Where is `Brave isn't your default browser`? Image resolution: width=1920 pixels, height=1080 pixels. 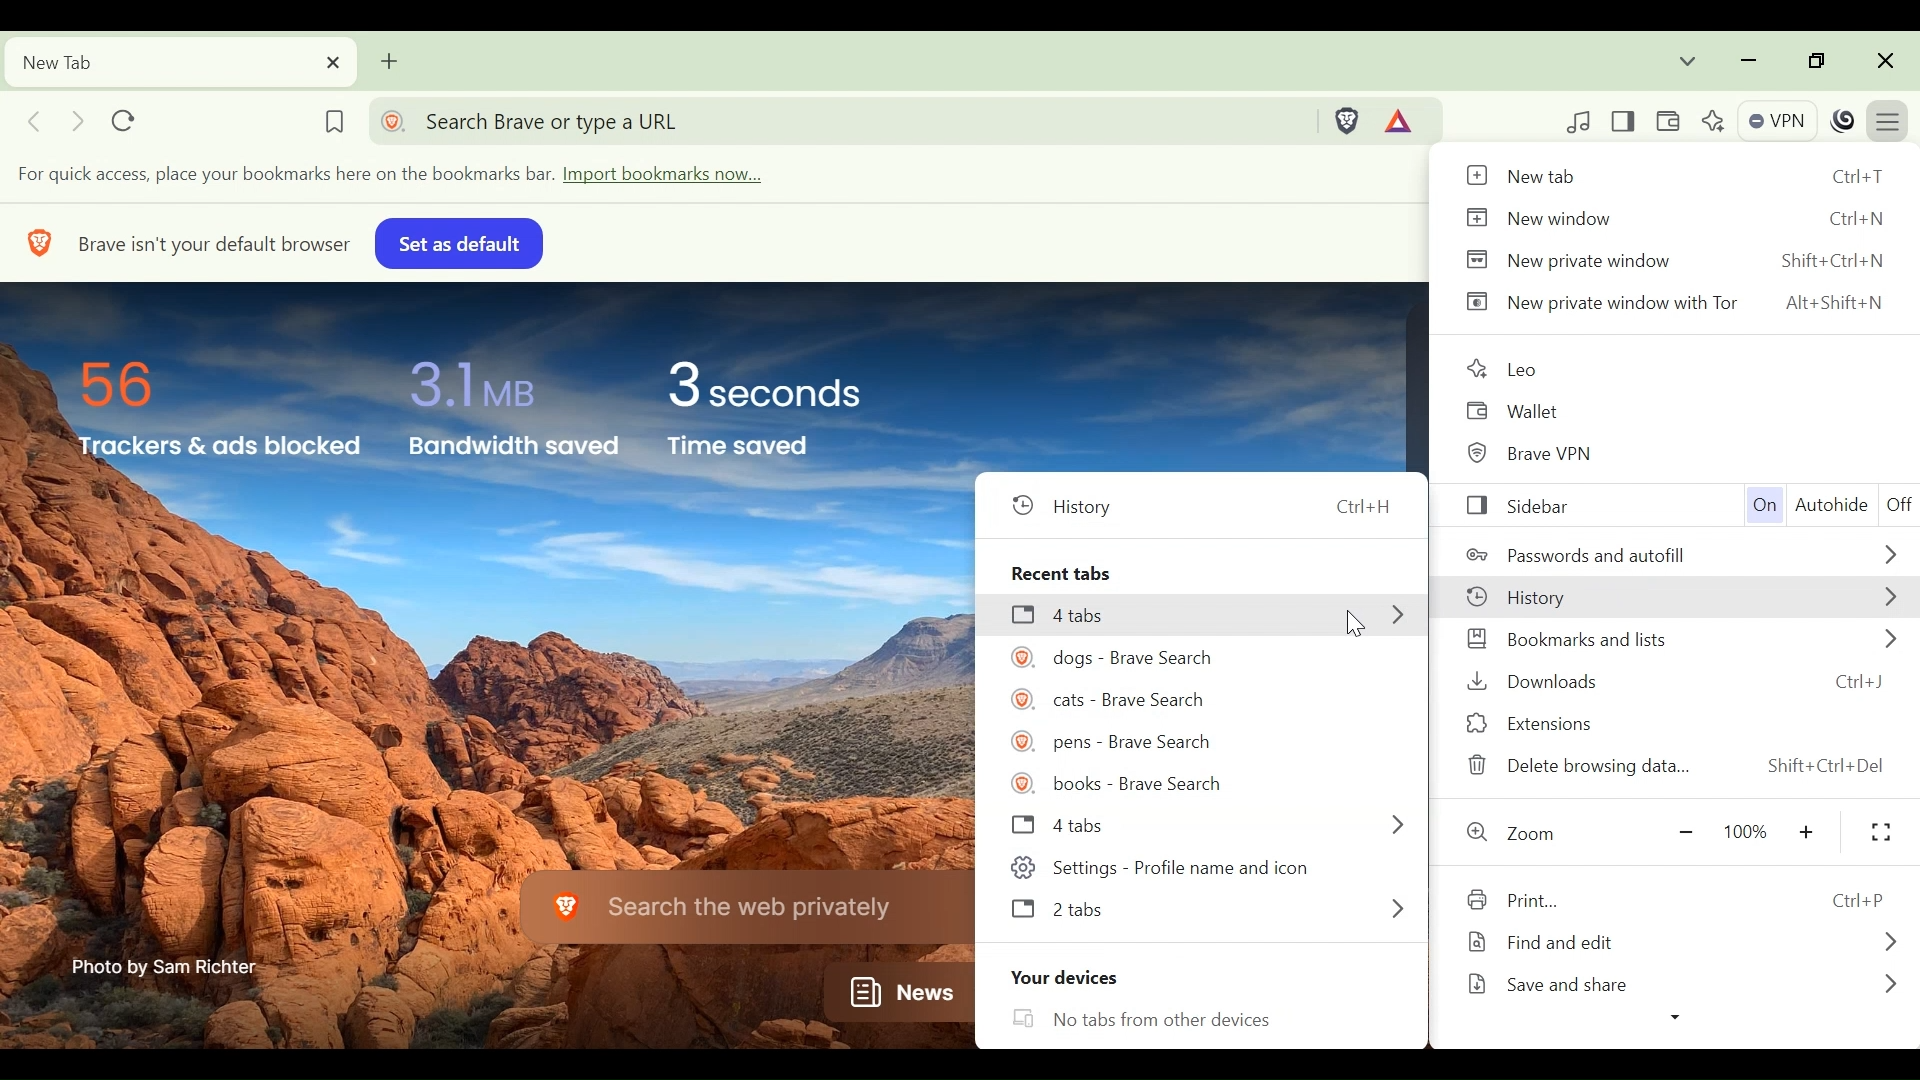 Brave isn't your default browser is located at coordinates (214, 240).